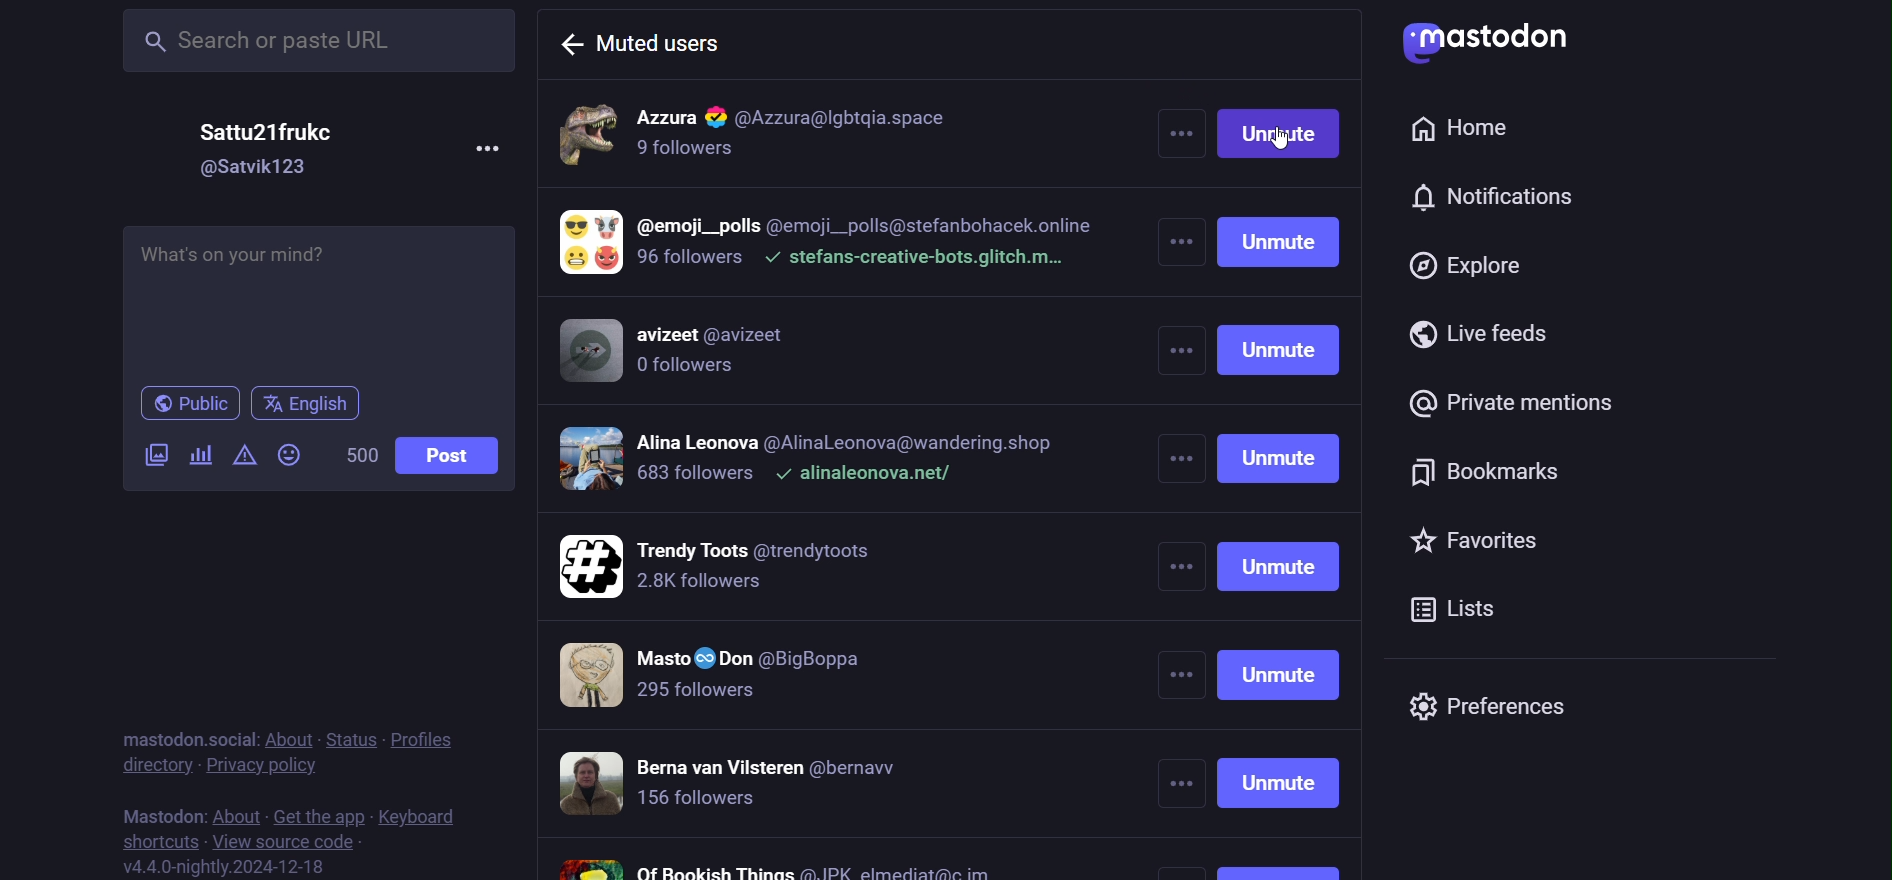 This screenshot has width=1892, height=880. I want to click on live feed, so click(1480, 334).